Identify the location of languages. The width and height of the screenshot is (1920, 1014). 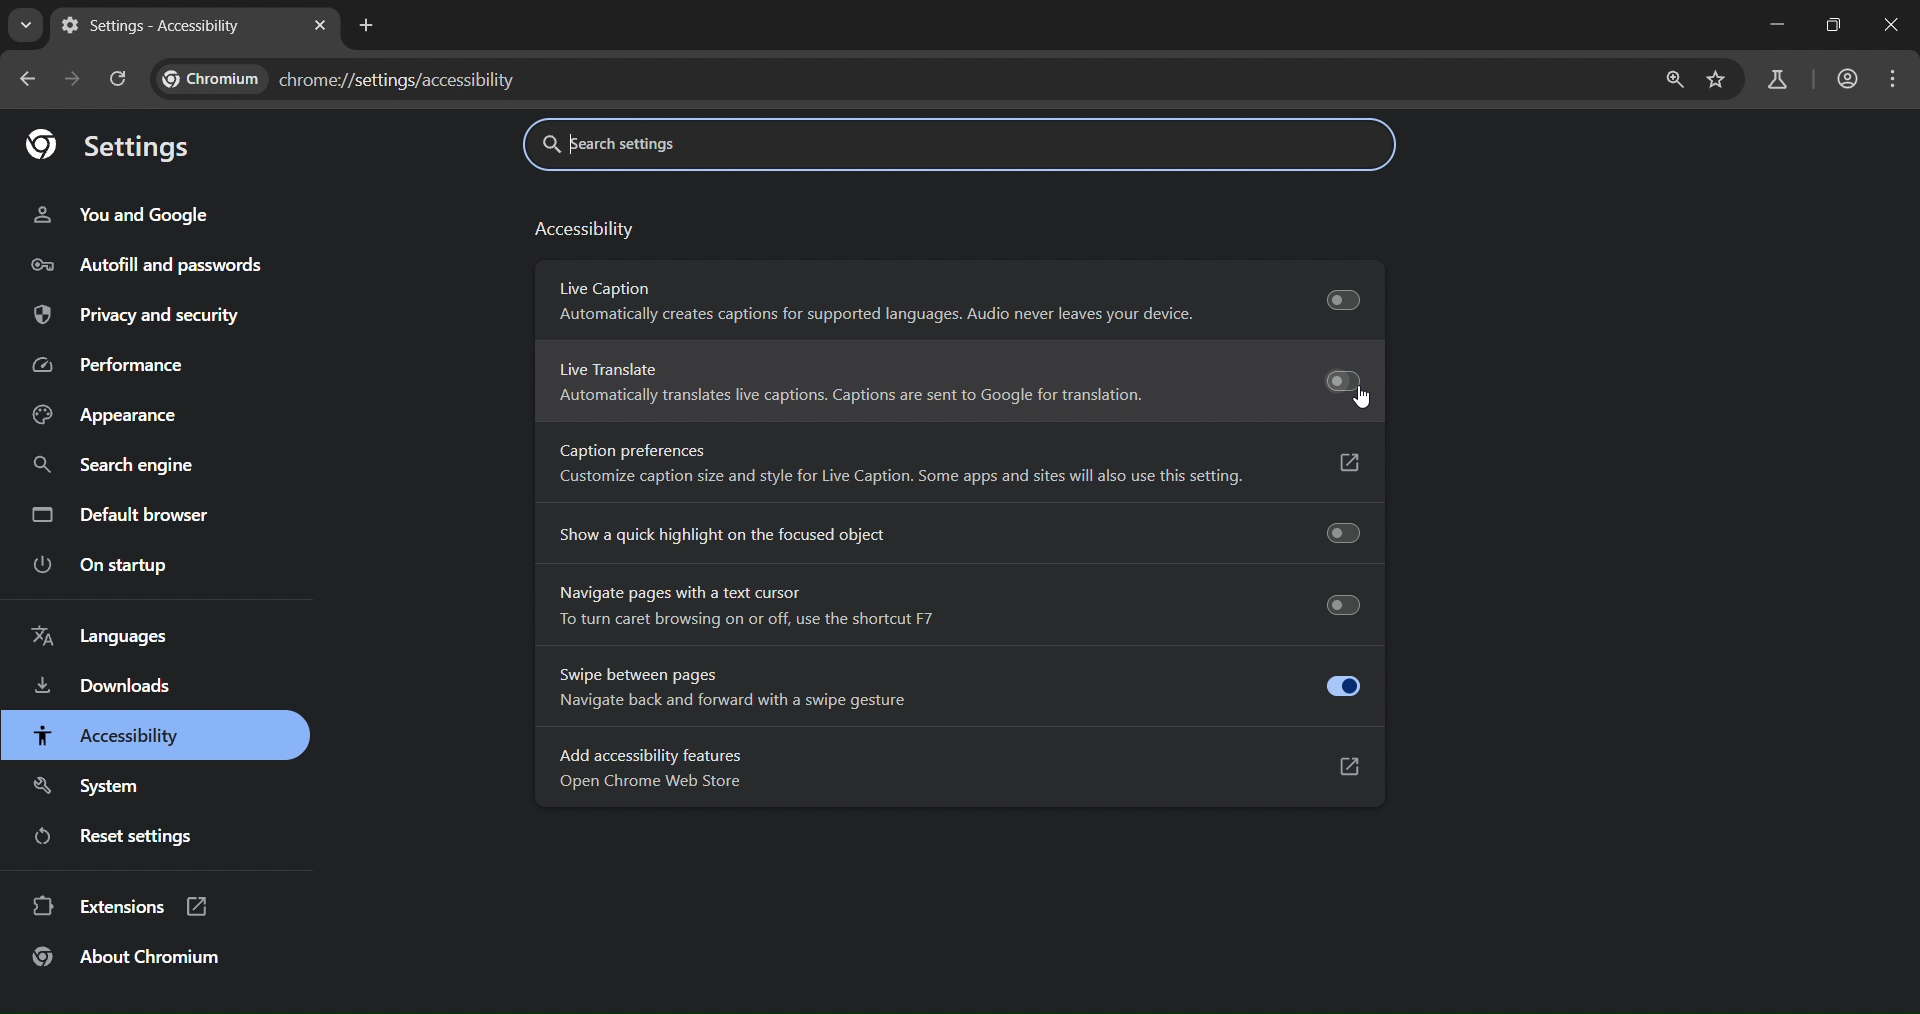
(102, 638).